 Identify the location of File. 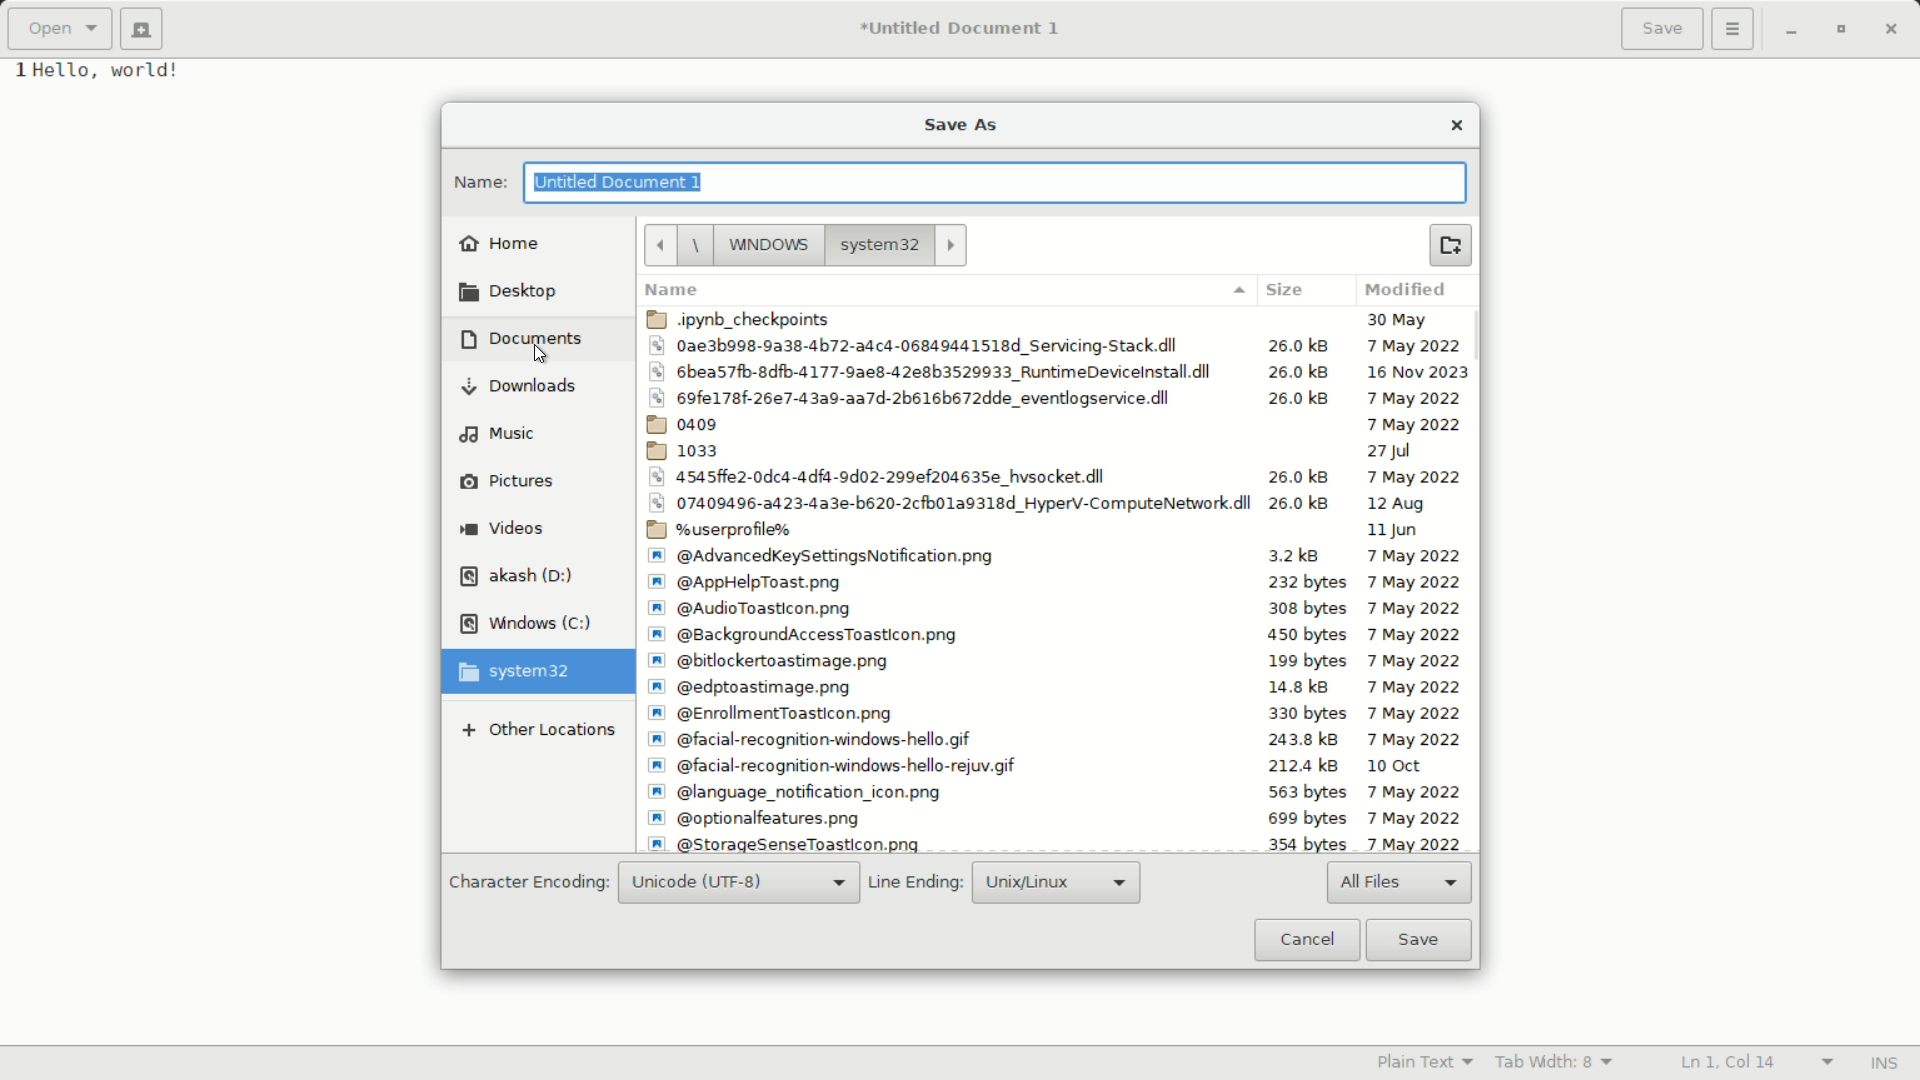
(1052, 818).